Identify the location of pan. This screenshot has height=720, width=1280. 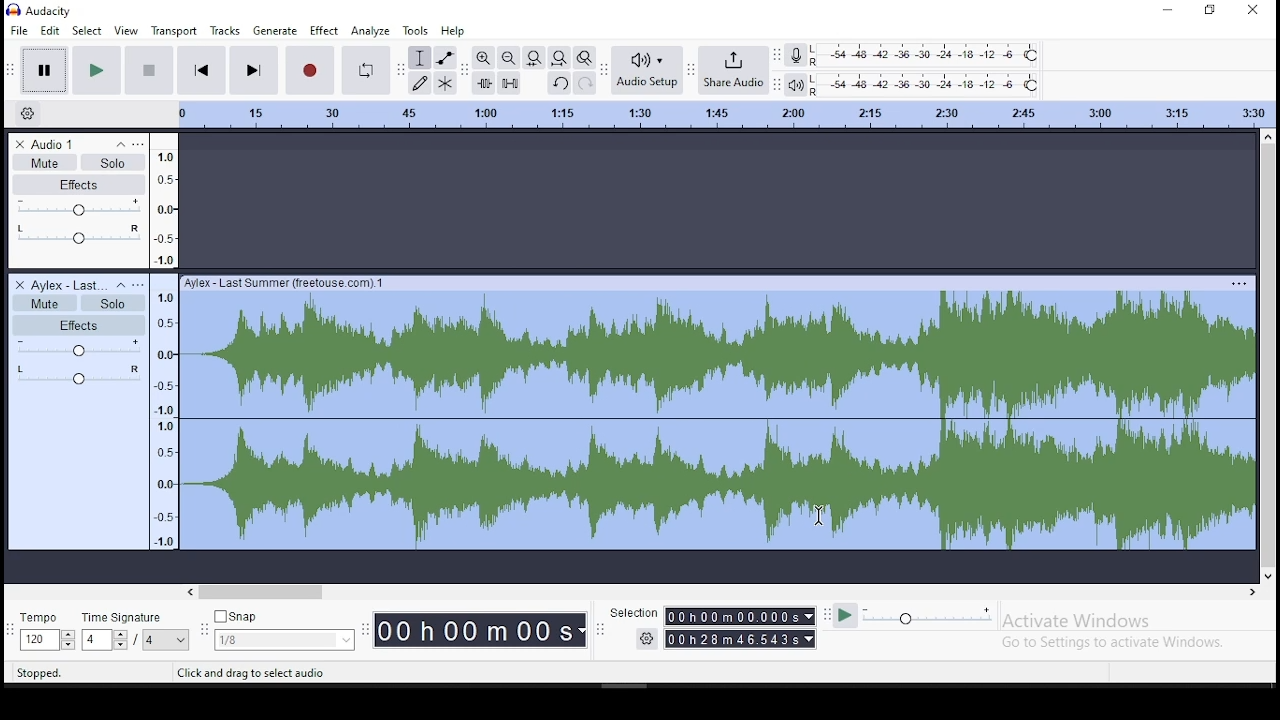
(79, 375).